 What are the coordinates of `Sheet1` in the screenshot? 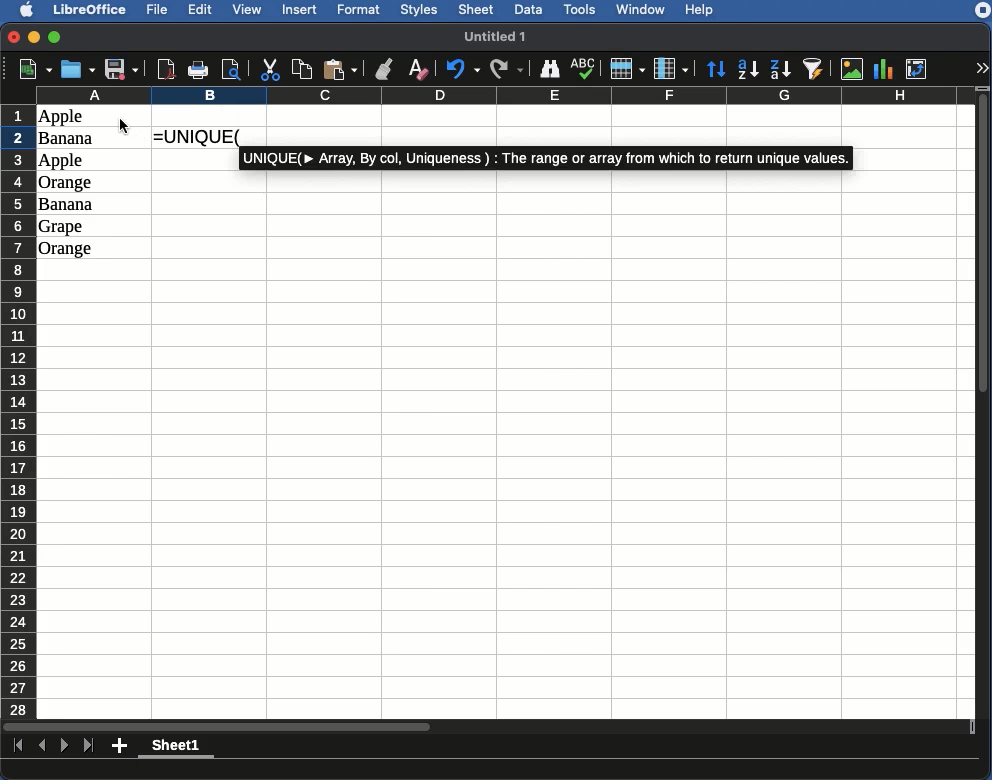 It's located at (177, 748).